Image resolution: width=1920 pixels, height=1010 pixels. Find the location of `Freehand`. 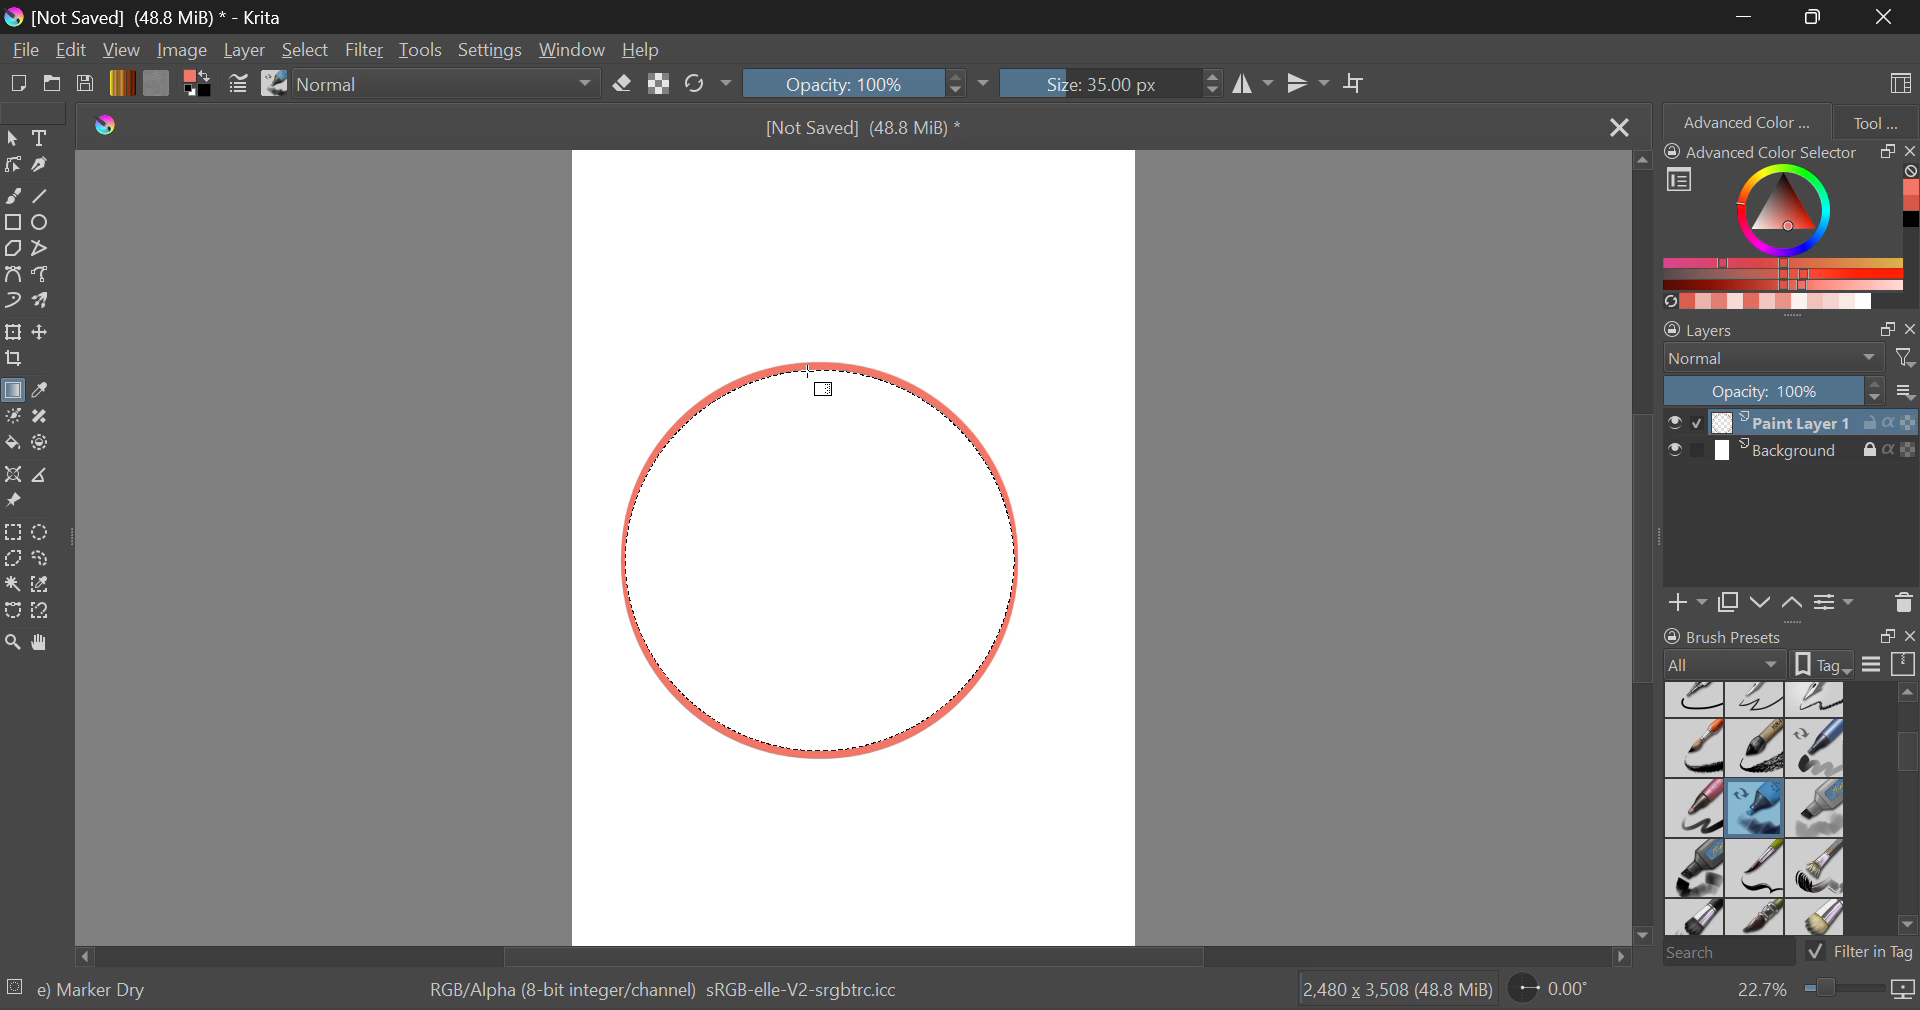

Freehand is located at coordinates (14, 196).